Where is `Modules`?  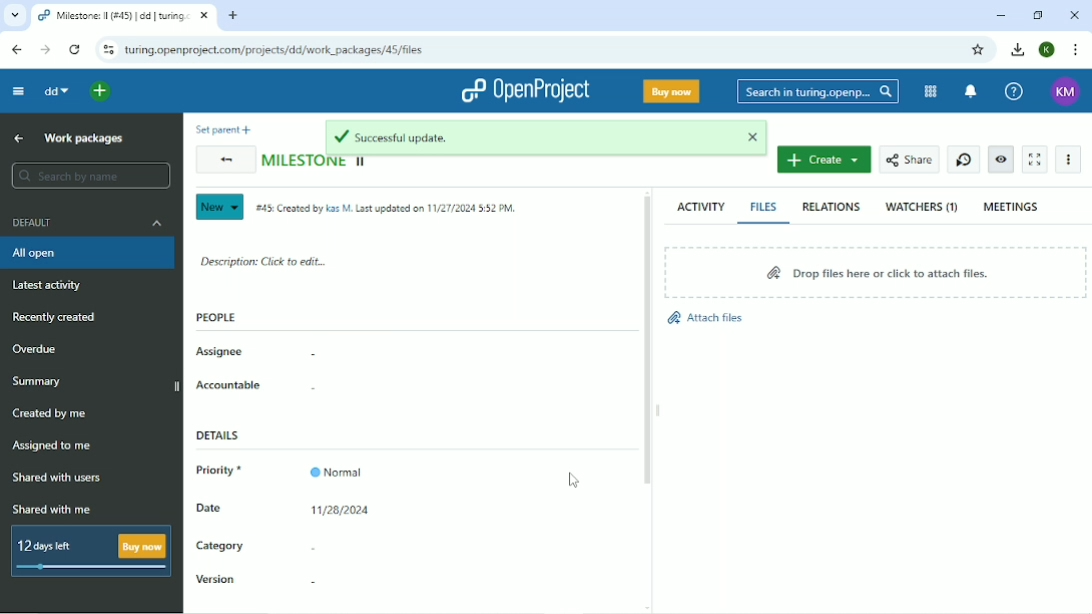 Modules is located at coordinates (931, 92).